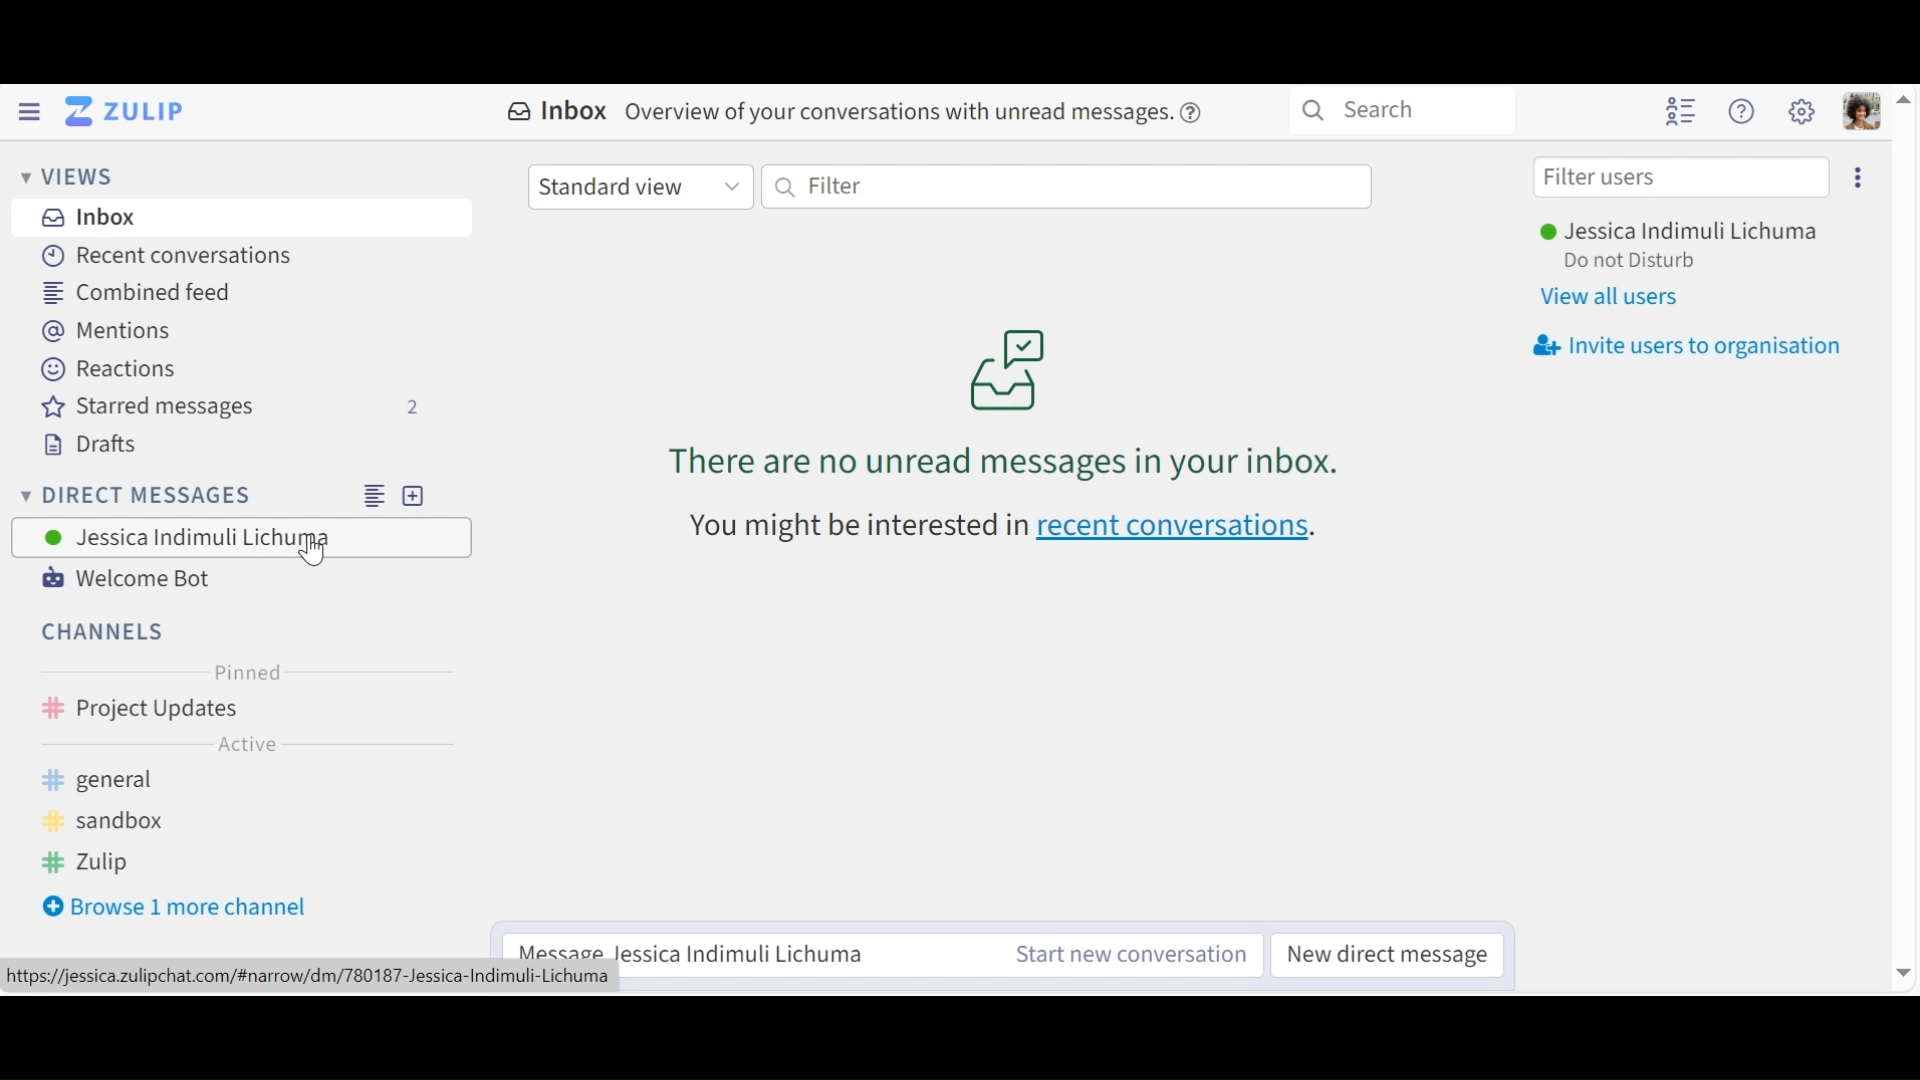 The width and height of the screenshot is (1920, 1080). What do you see at coordinates (1682, 175) in the screenshot?
I see `Filter users` at bounding box center [1682, 175].